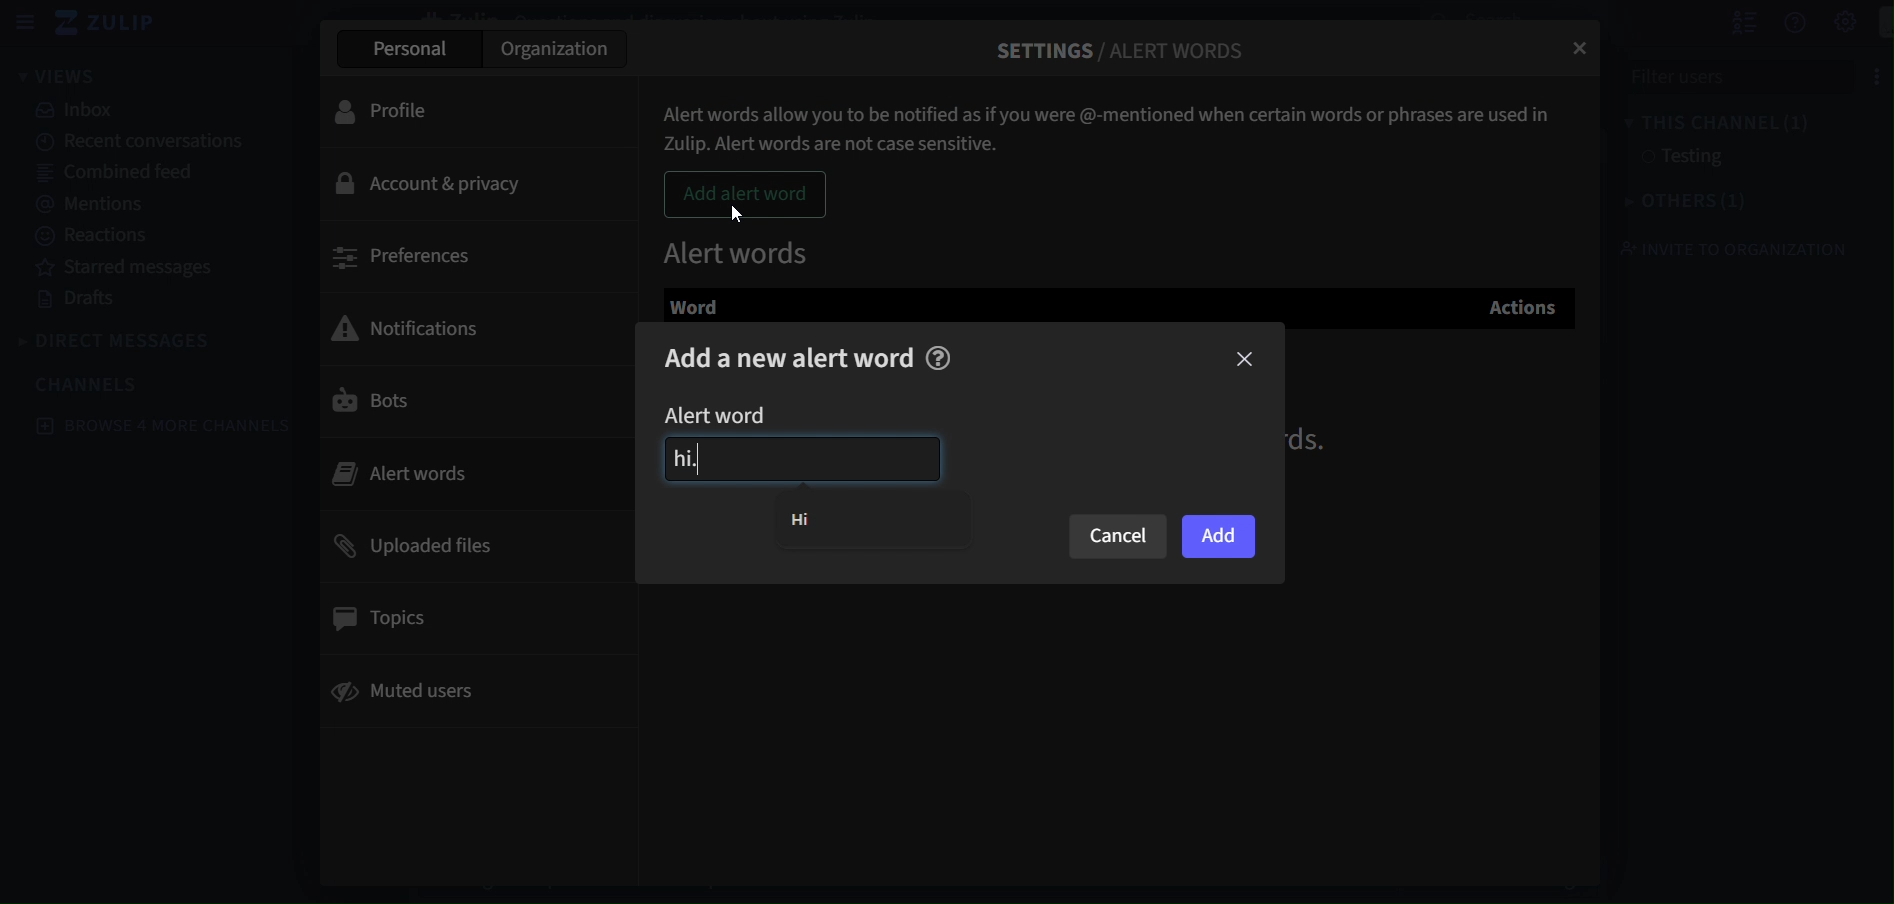  I want to click on alert word, so click(732, 415).